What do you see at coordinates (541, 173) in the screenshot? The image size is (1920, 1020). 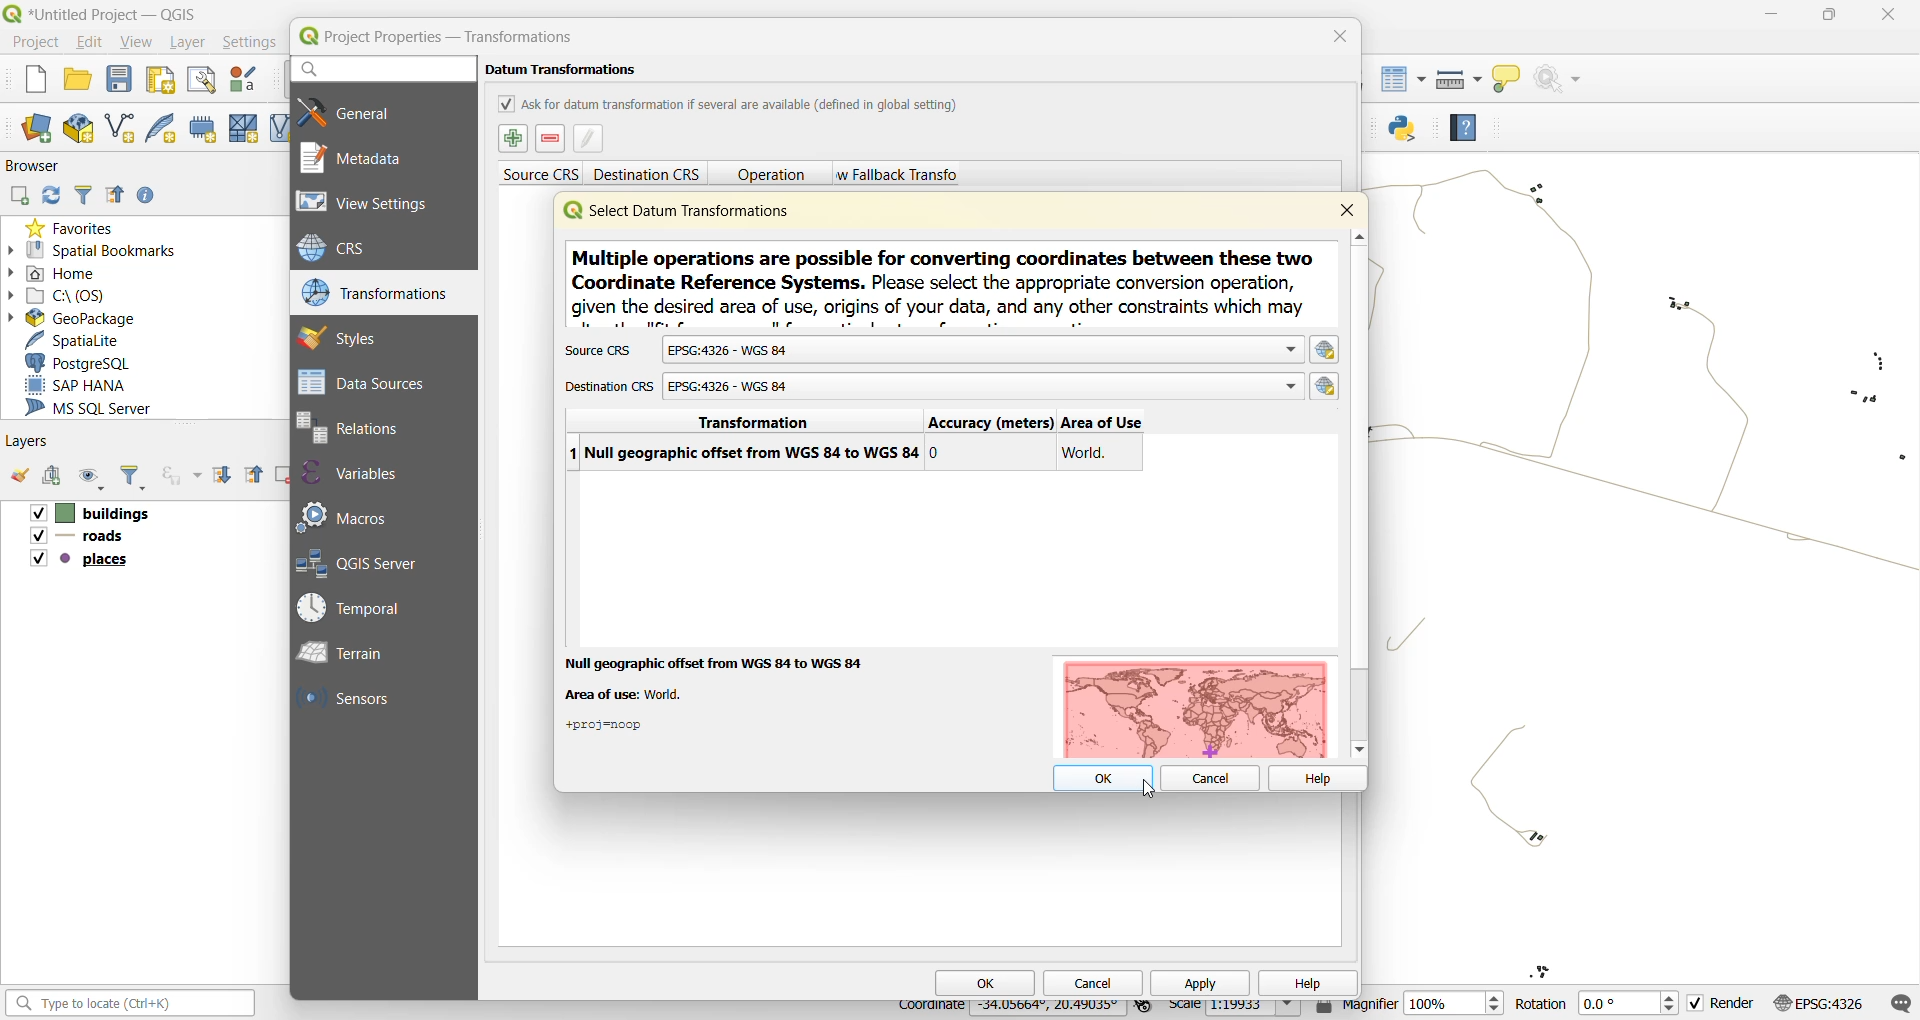 I see `source crs` at bounding box center [541, 173].